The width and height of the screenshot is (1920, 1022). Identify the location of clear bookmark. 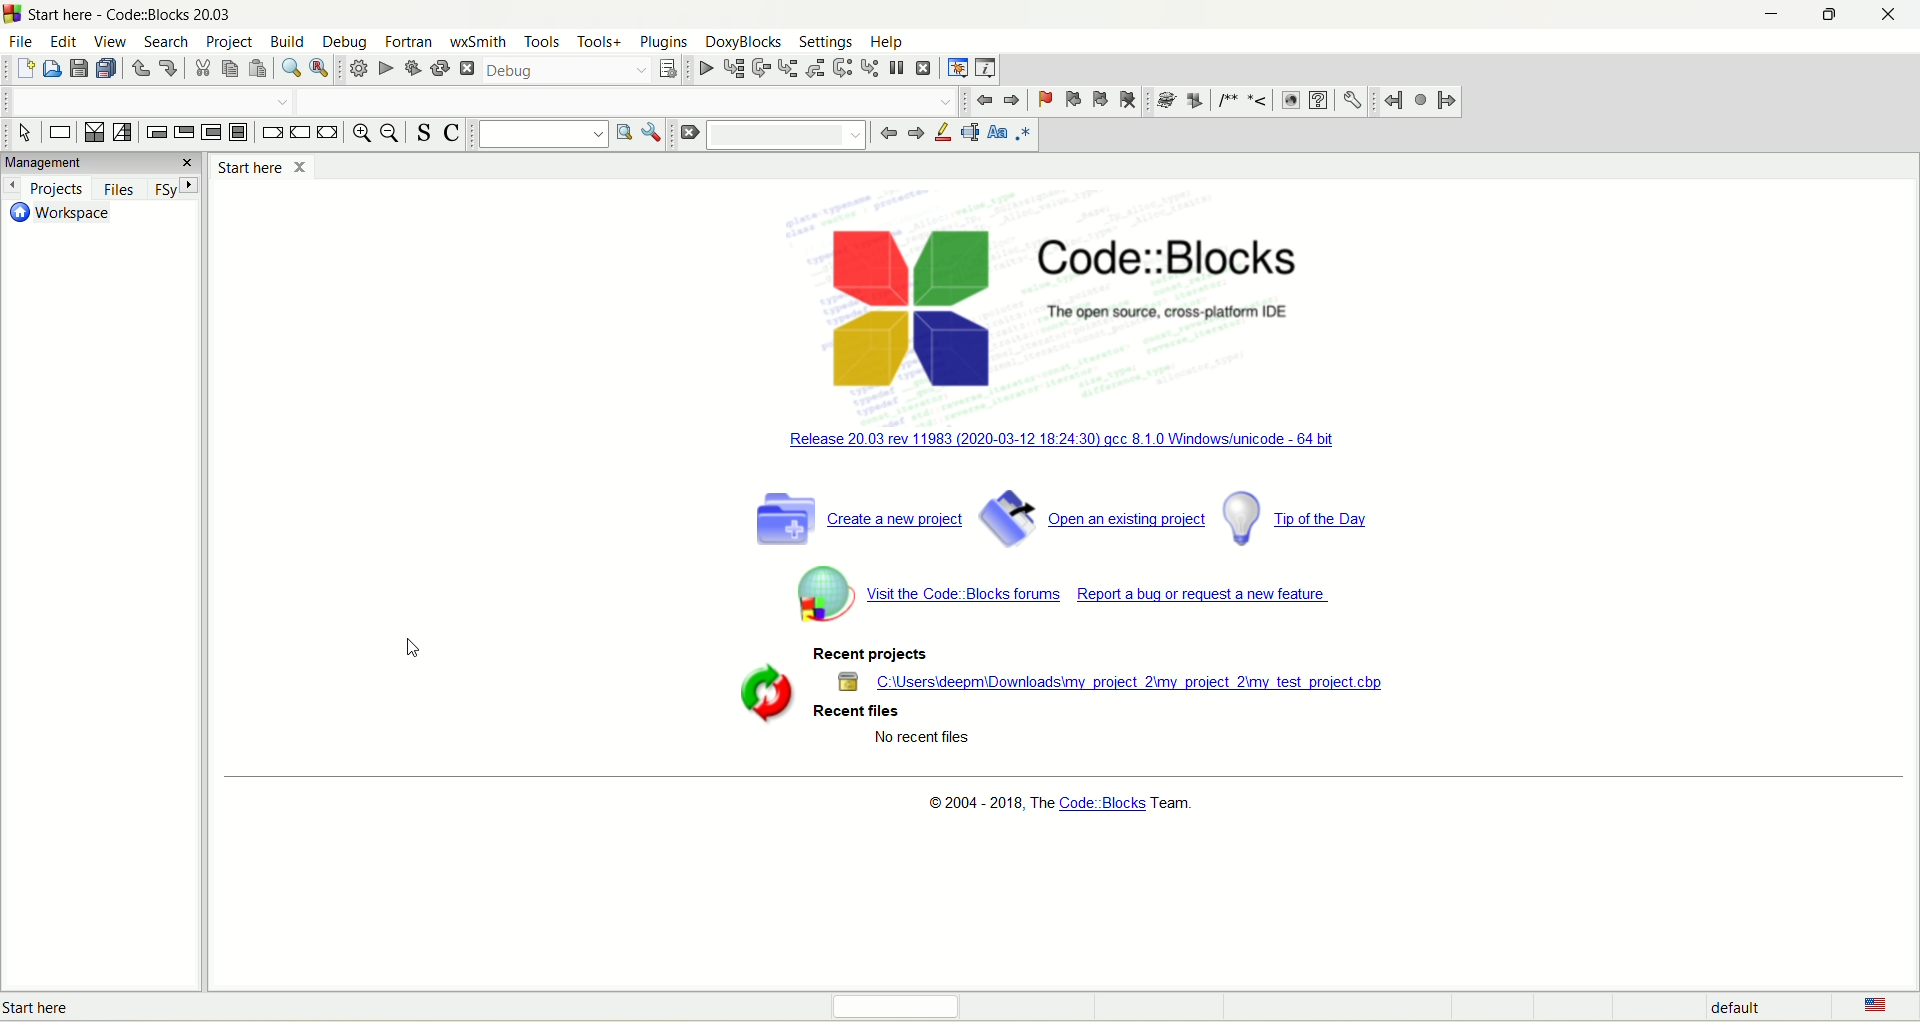
(1129, 102).